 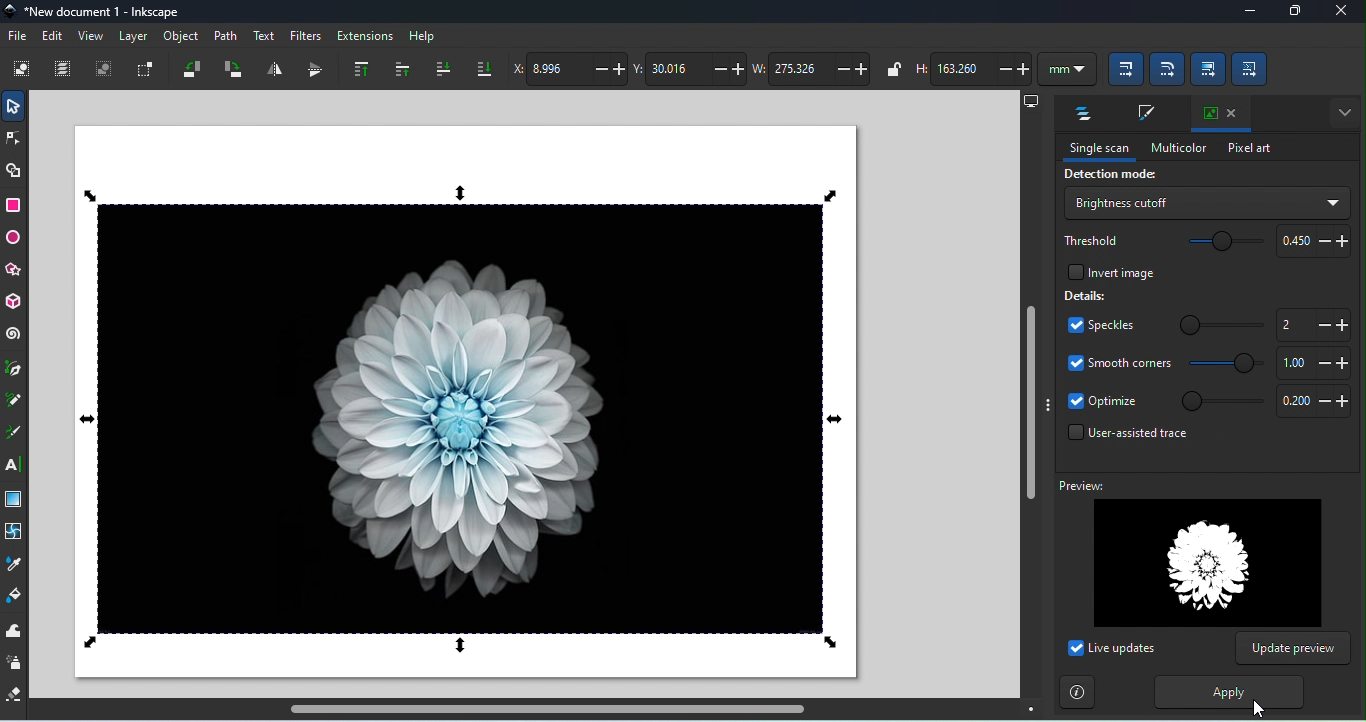 I want to click on Raise selection to top, so click(x=356, y=69).